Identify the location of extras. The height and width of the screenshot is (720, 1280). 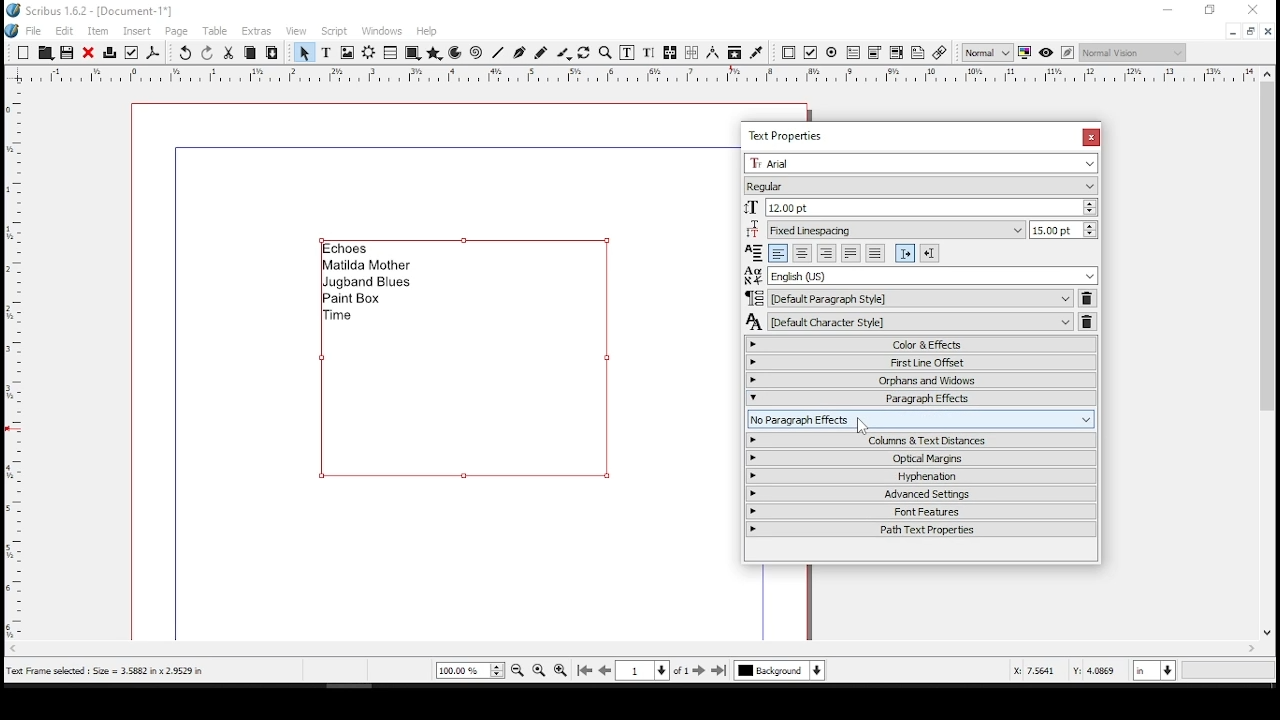
(258, 32).